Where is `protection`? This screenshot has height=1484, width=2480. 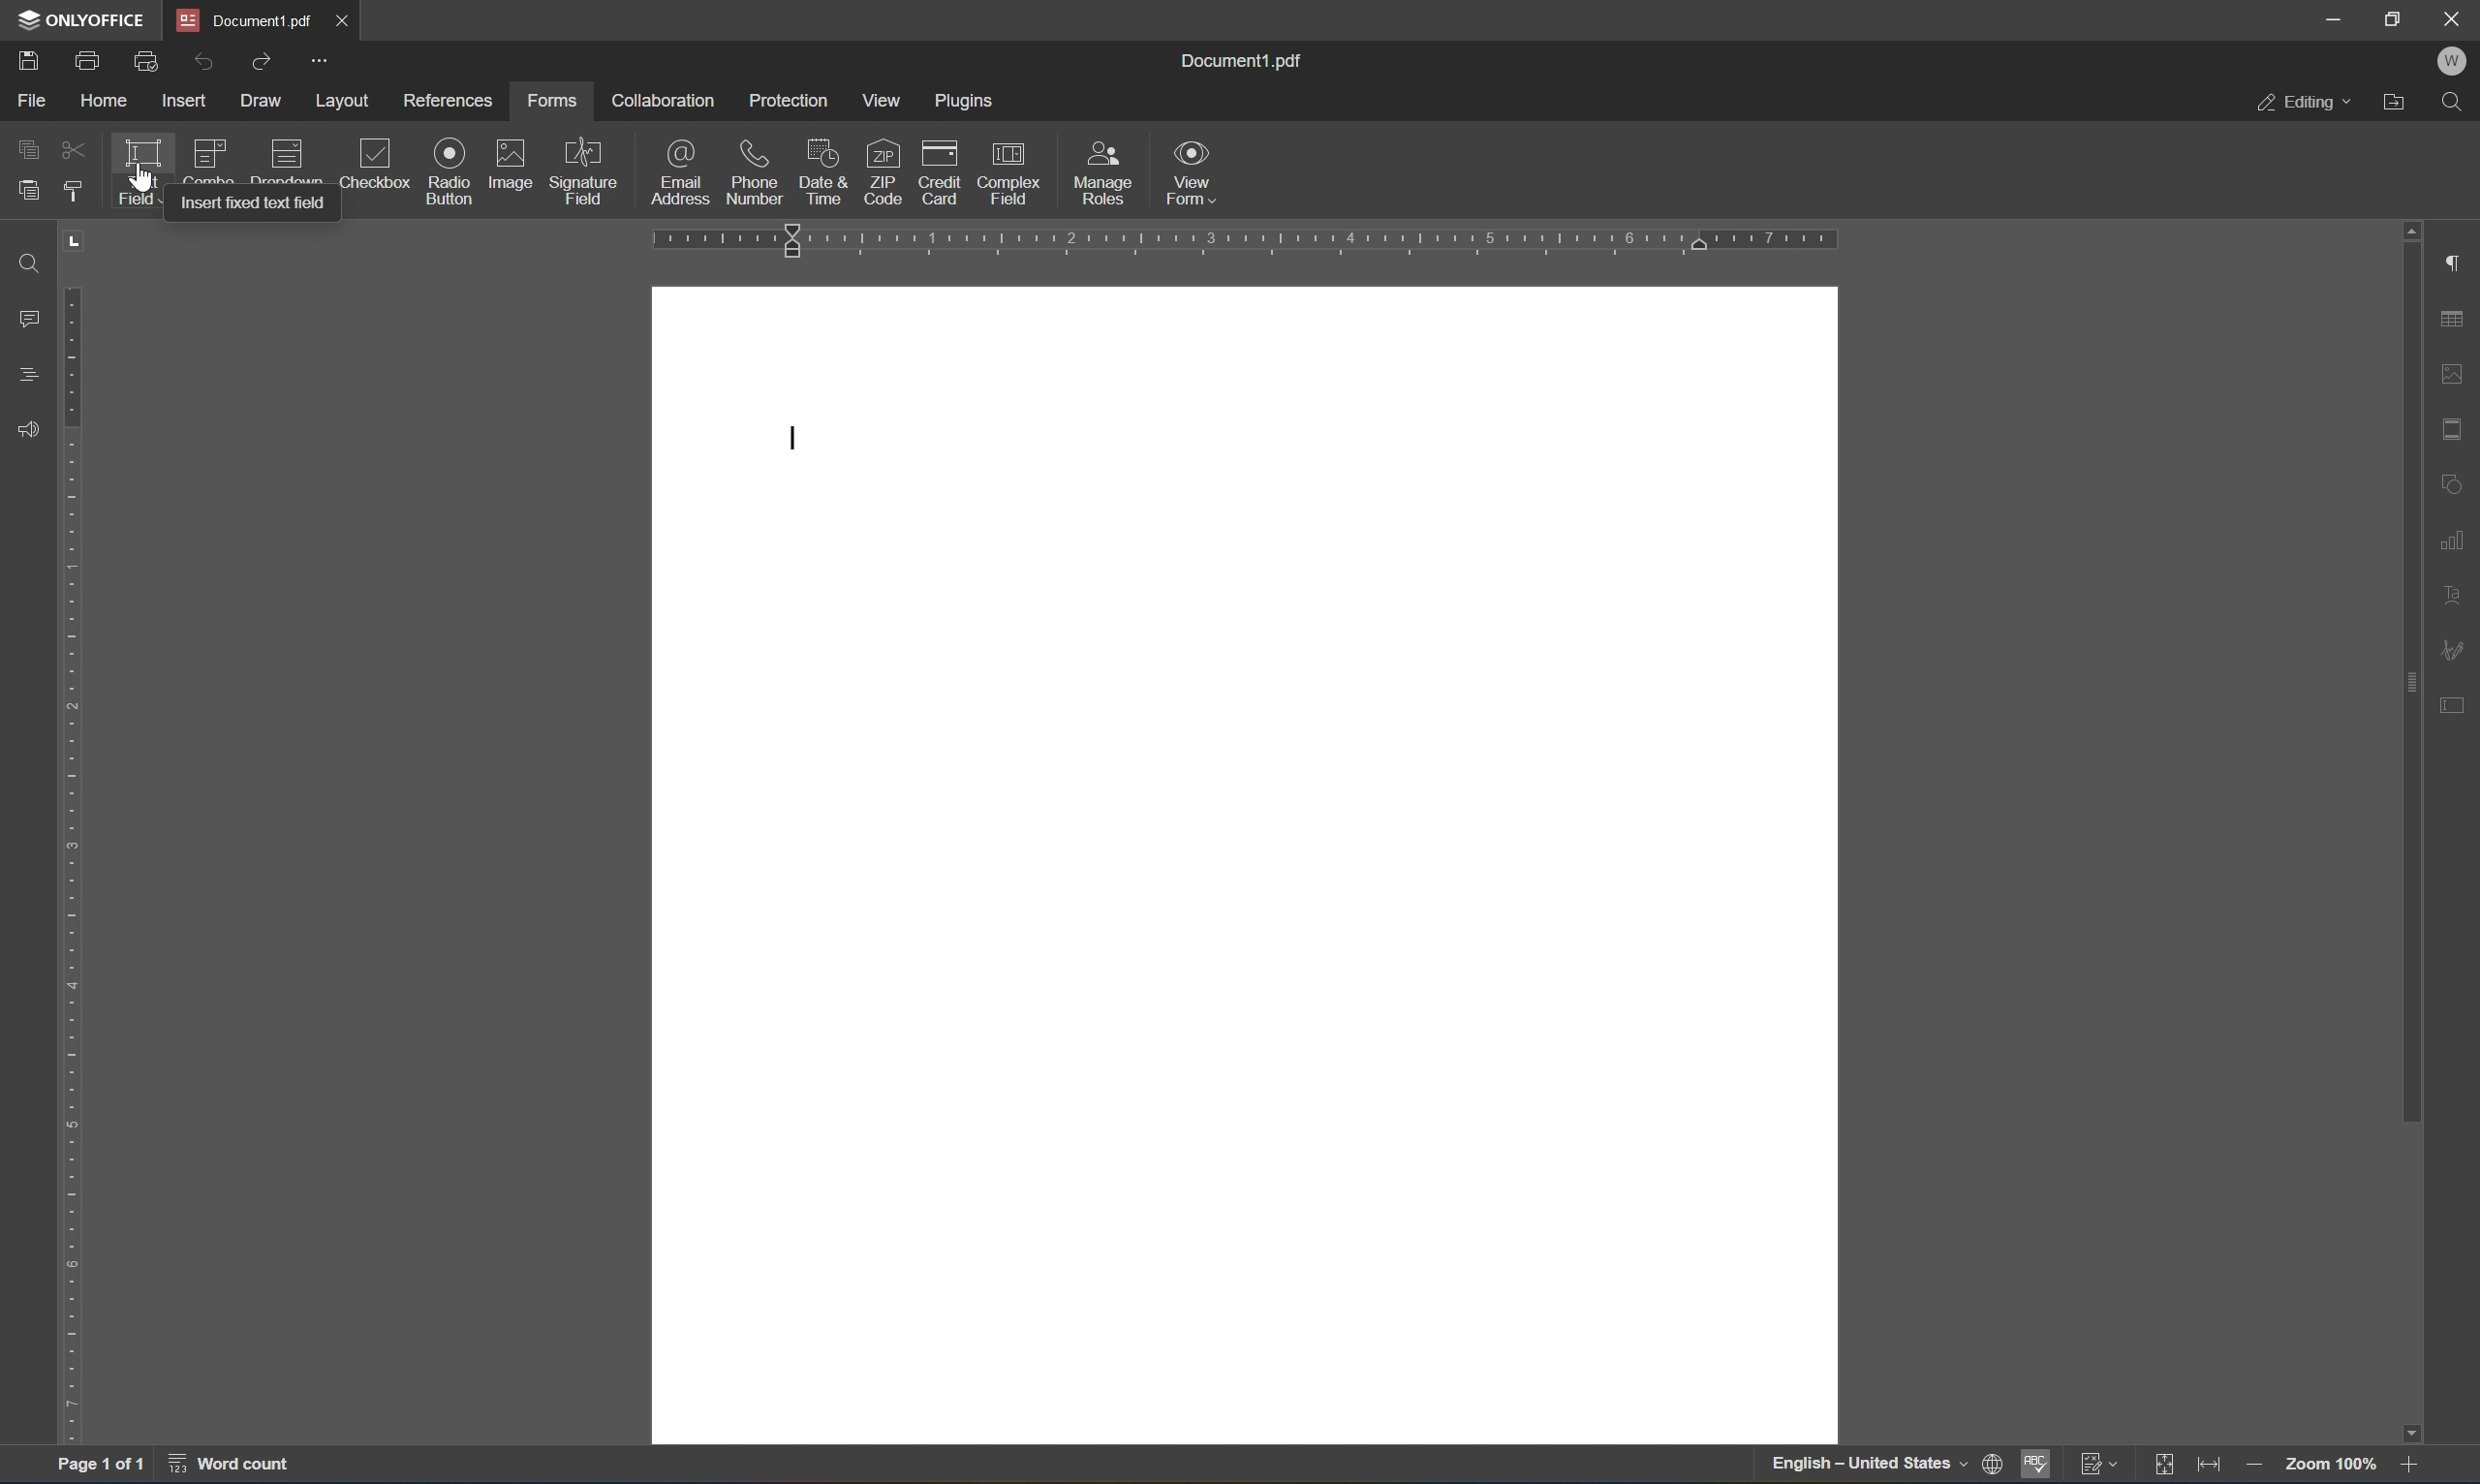
protection is located at coordinates (786, 98).